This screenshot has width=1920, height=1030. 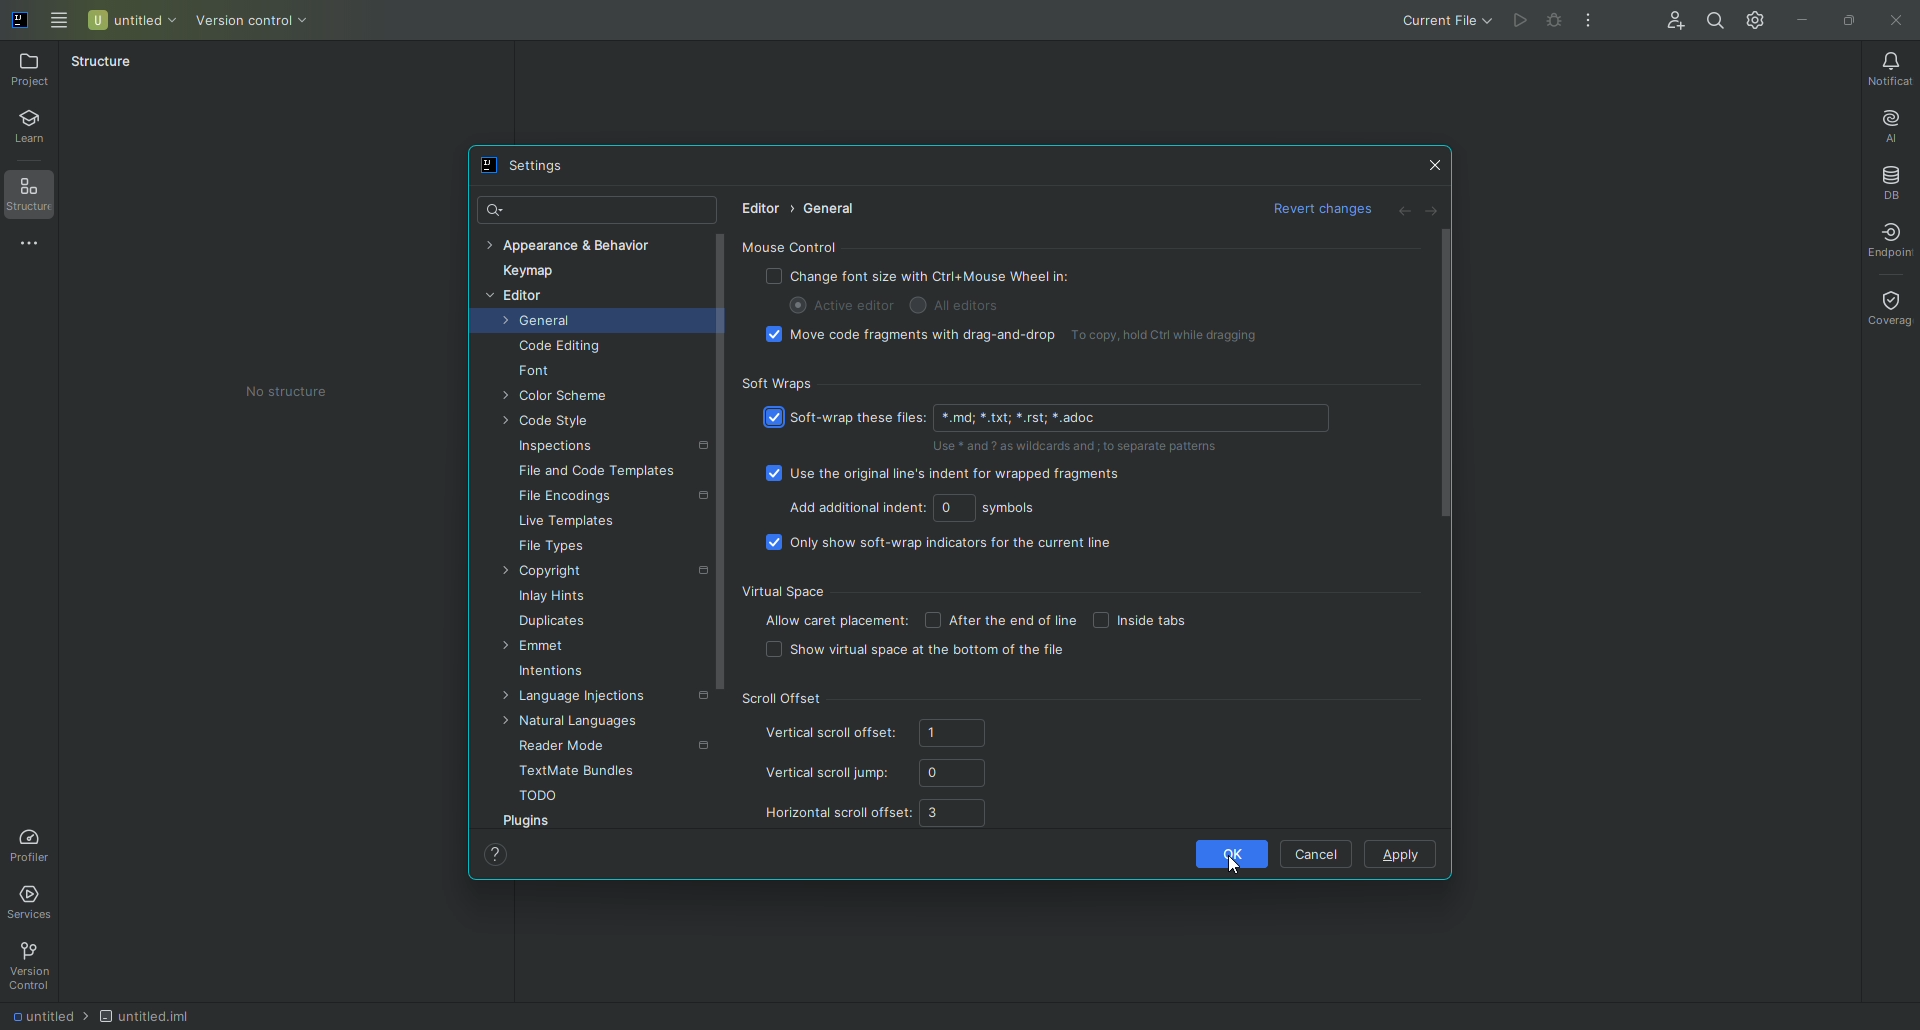 I want to click on Code Editing, so click(x=562, y=347).